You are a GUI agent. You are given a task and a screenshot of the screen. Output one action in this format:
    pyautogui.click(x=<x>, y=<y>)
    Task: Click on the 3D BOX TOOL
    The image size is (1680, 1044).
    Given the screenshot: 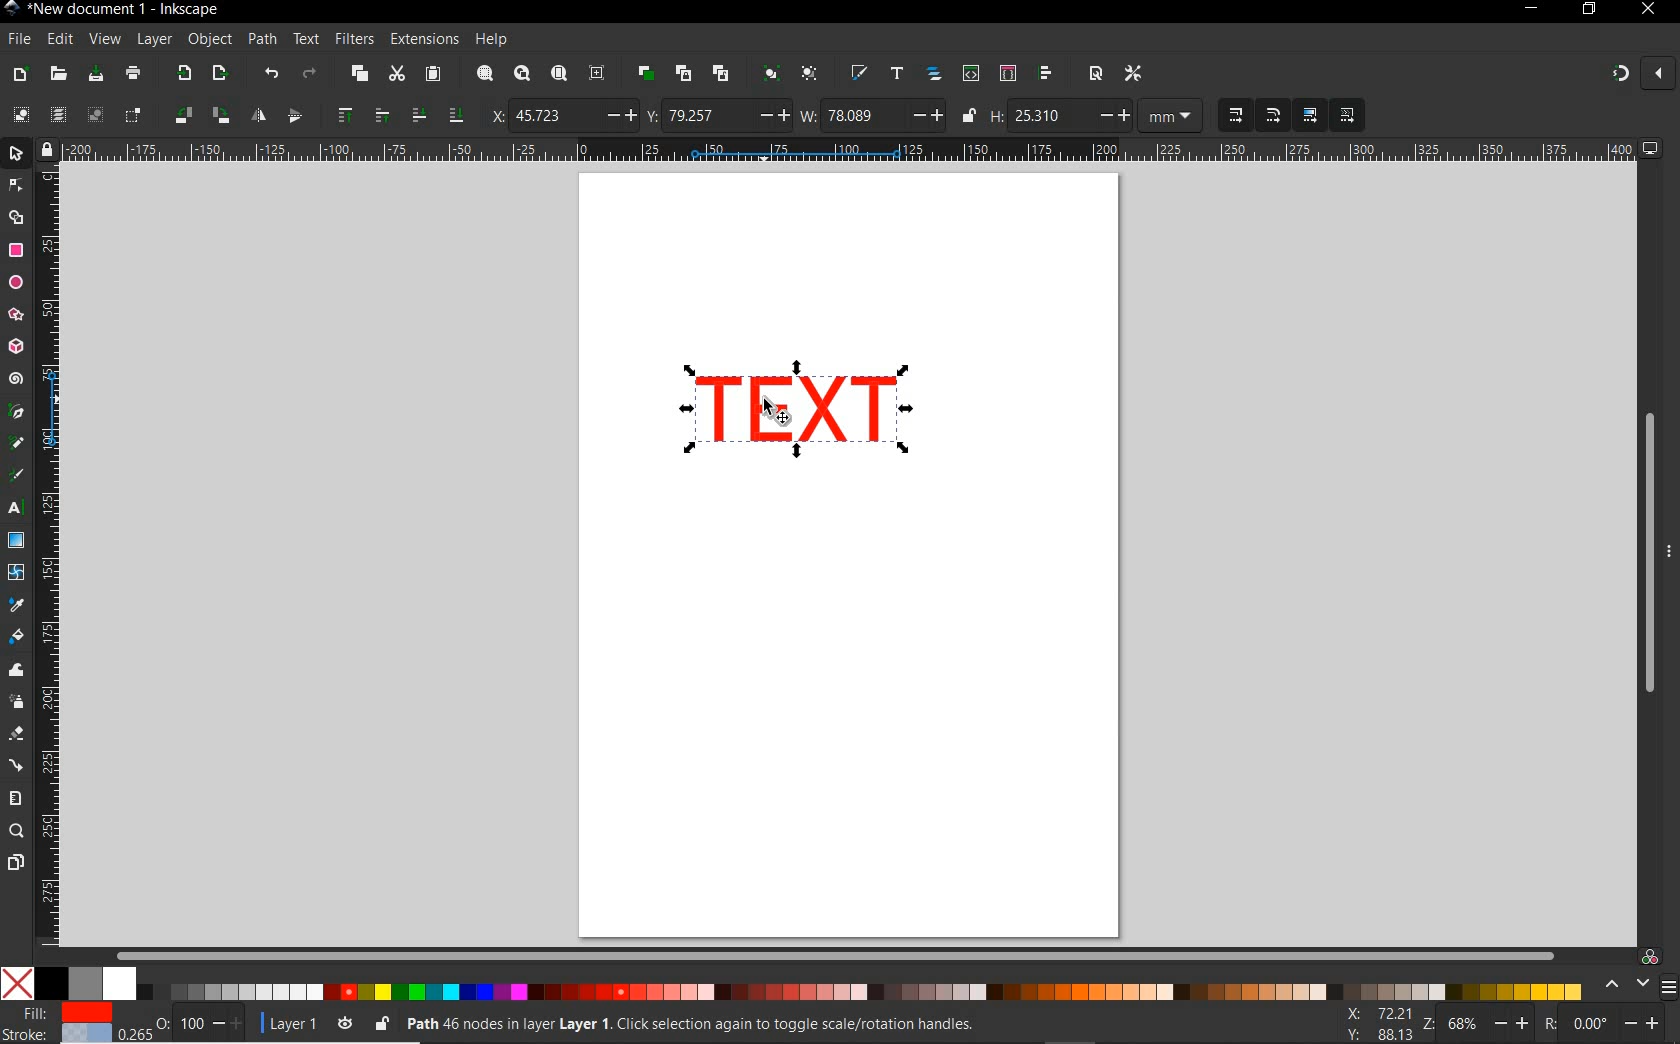 What is the action you would take?
    pyautogui.click(x=14, y=347)
    